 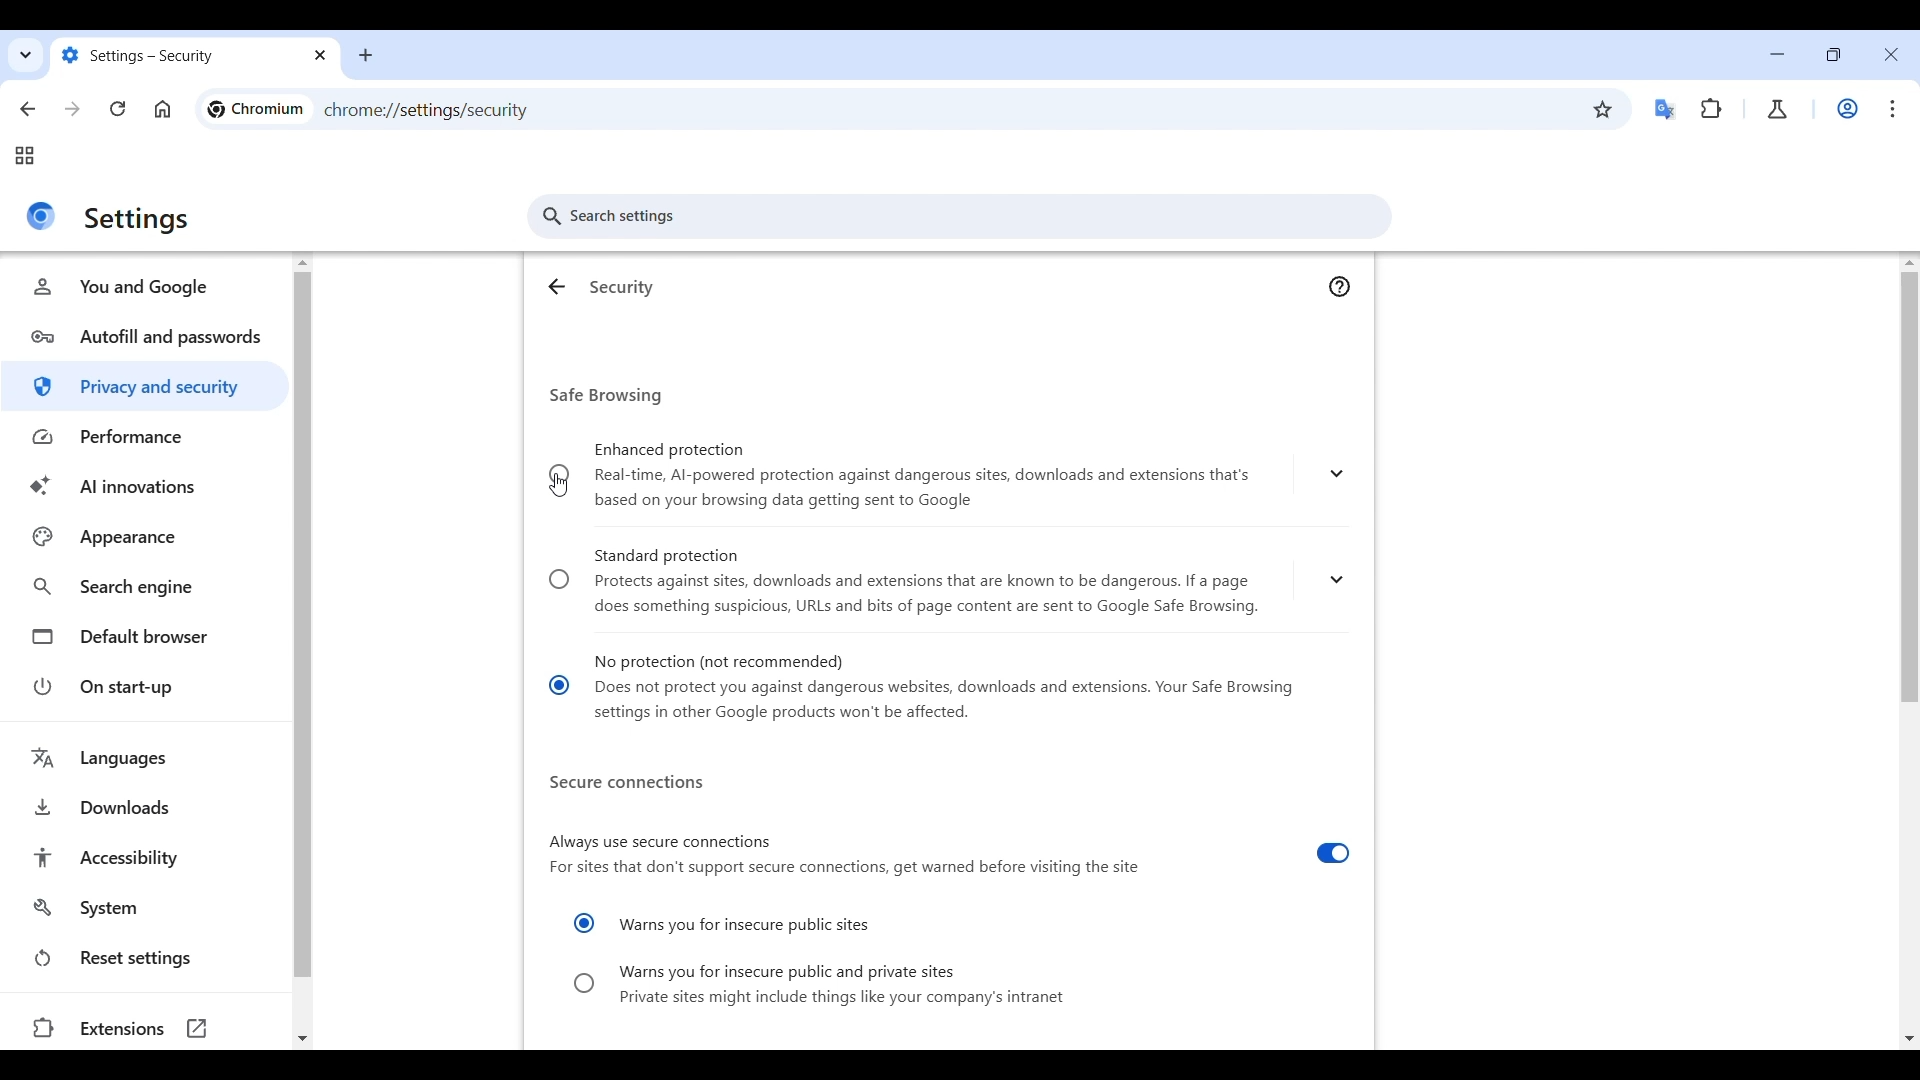 I want to click on Vertical slide bar, so click(x=1909, y=487).